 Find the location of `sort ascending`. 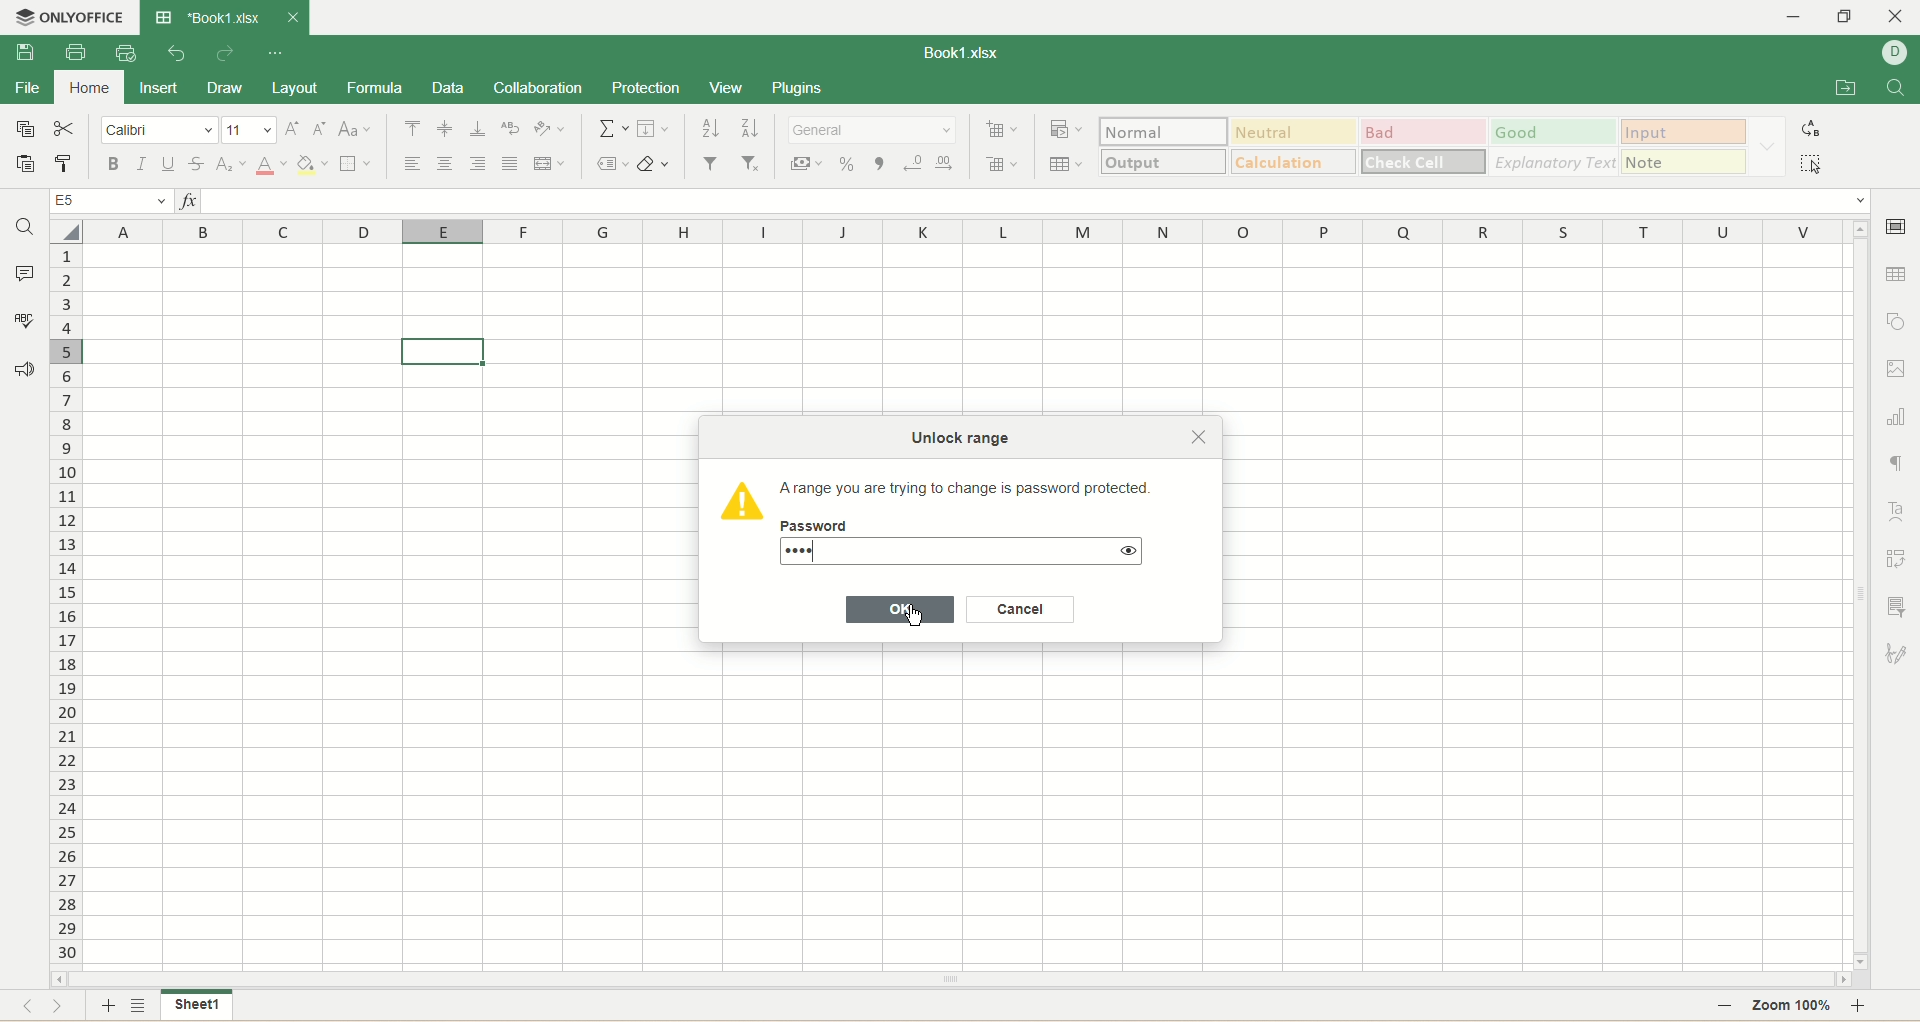

sort ascending is located at coordinates (712, 129).